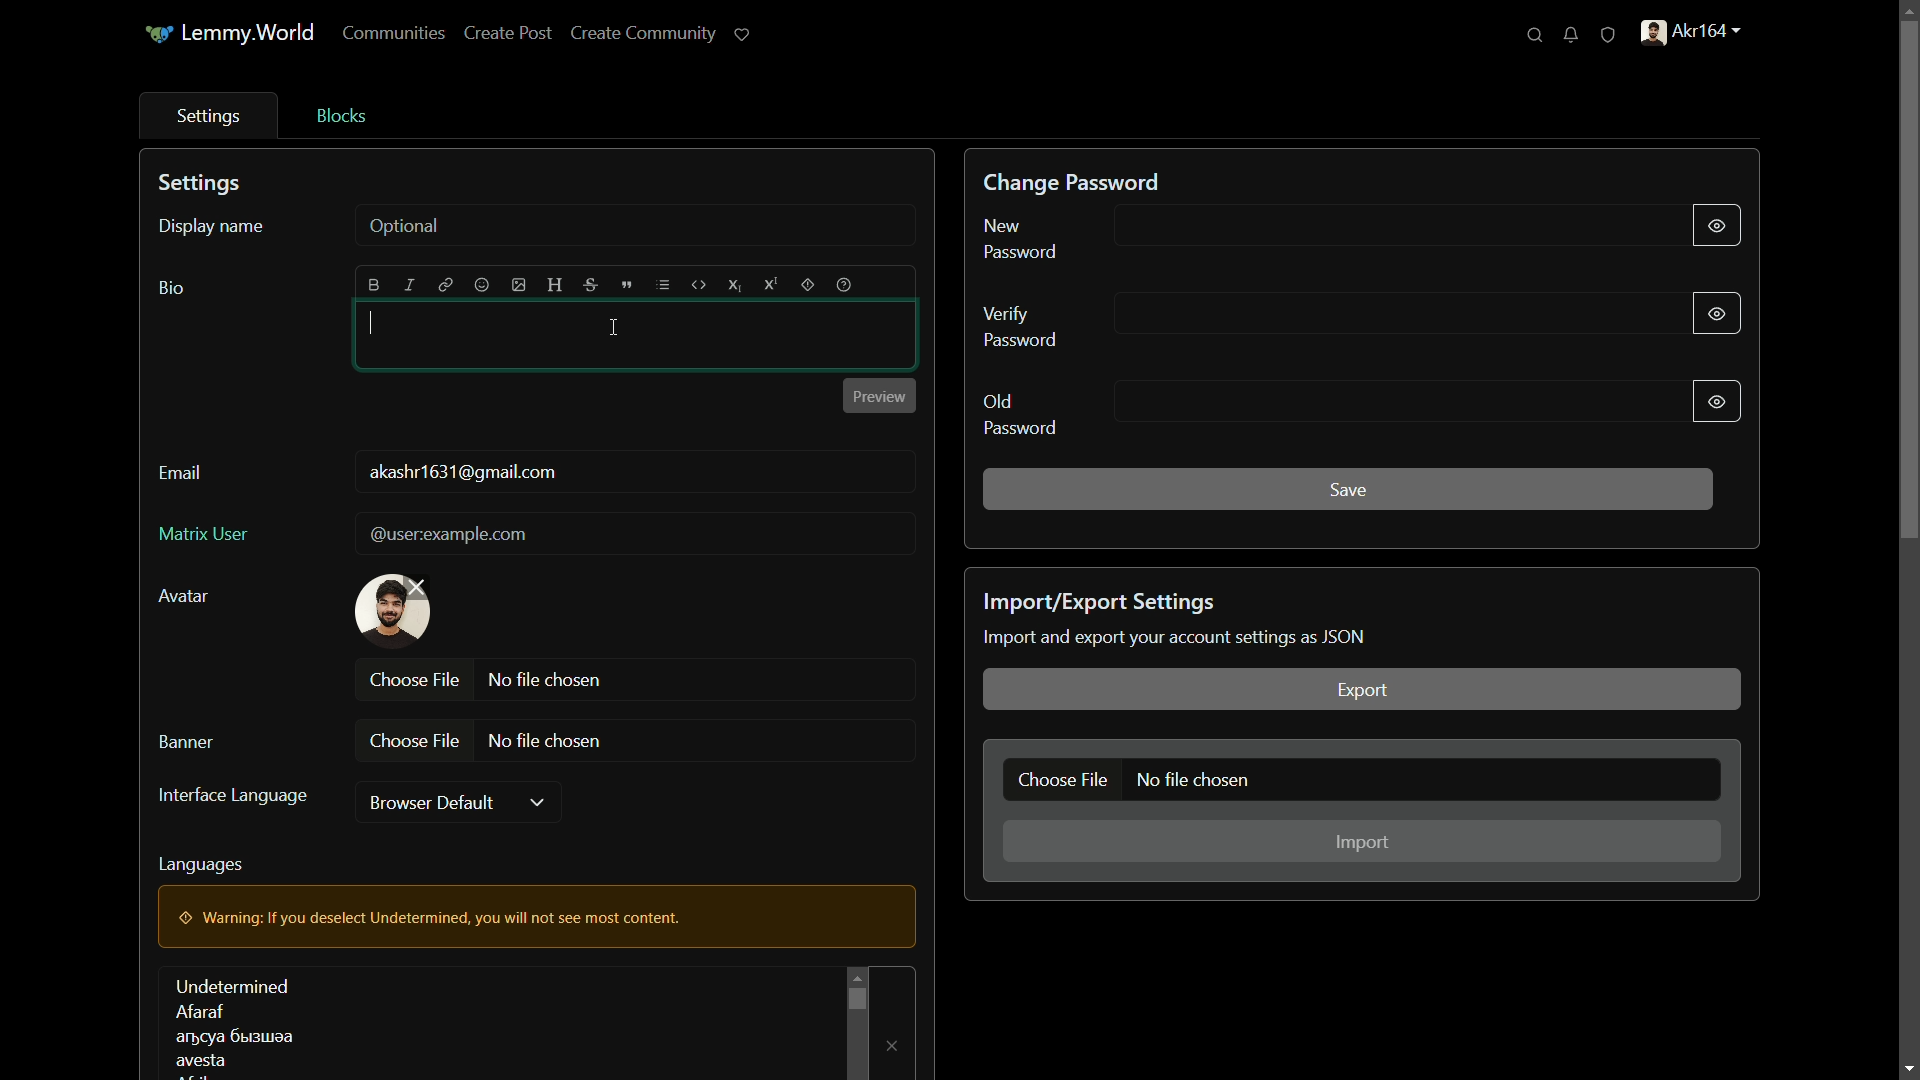 Image resolution: width=1920 pixels, height=1080 pixels. Describe the element at coordinates (1535, 34) in the screenshot. I see `search` at that location.